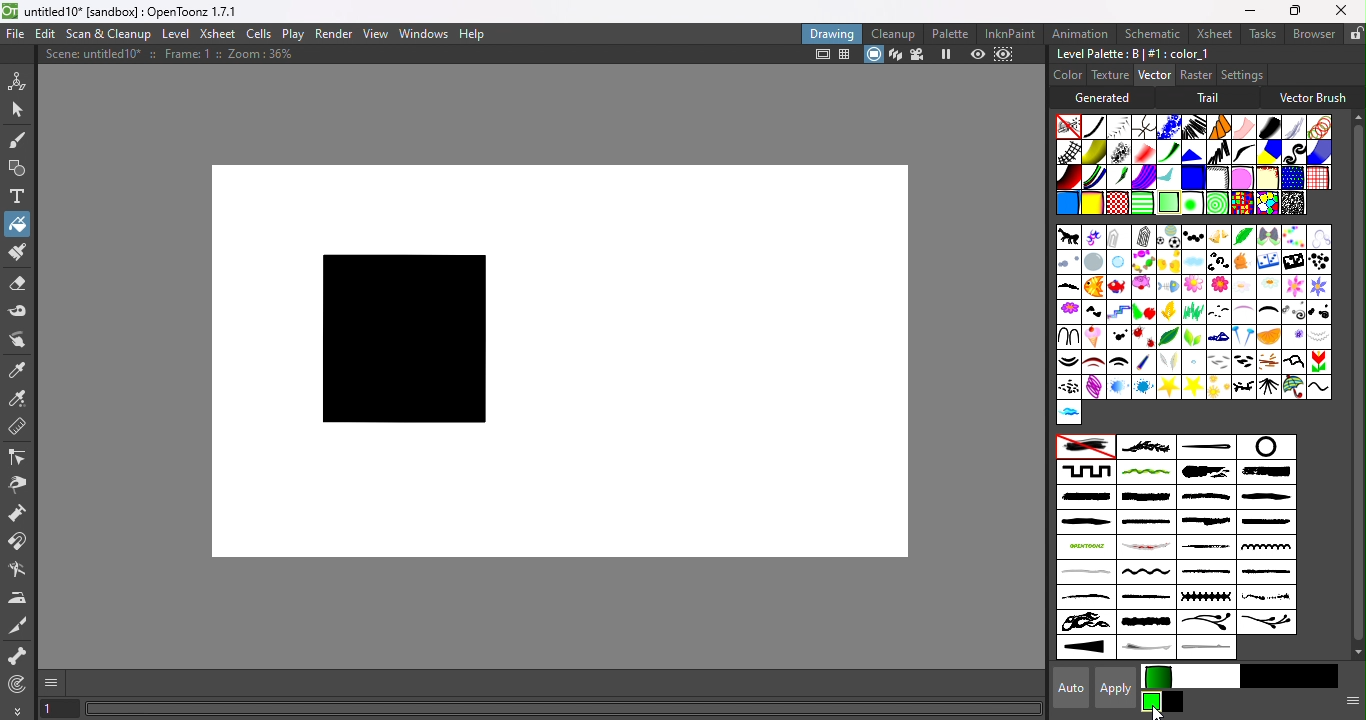  I want to click on Sign, so click(1069, 387).